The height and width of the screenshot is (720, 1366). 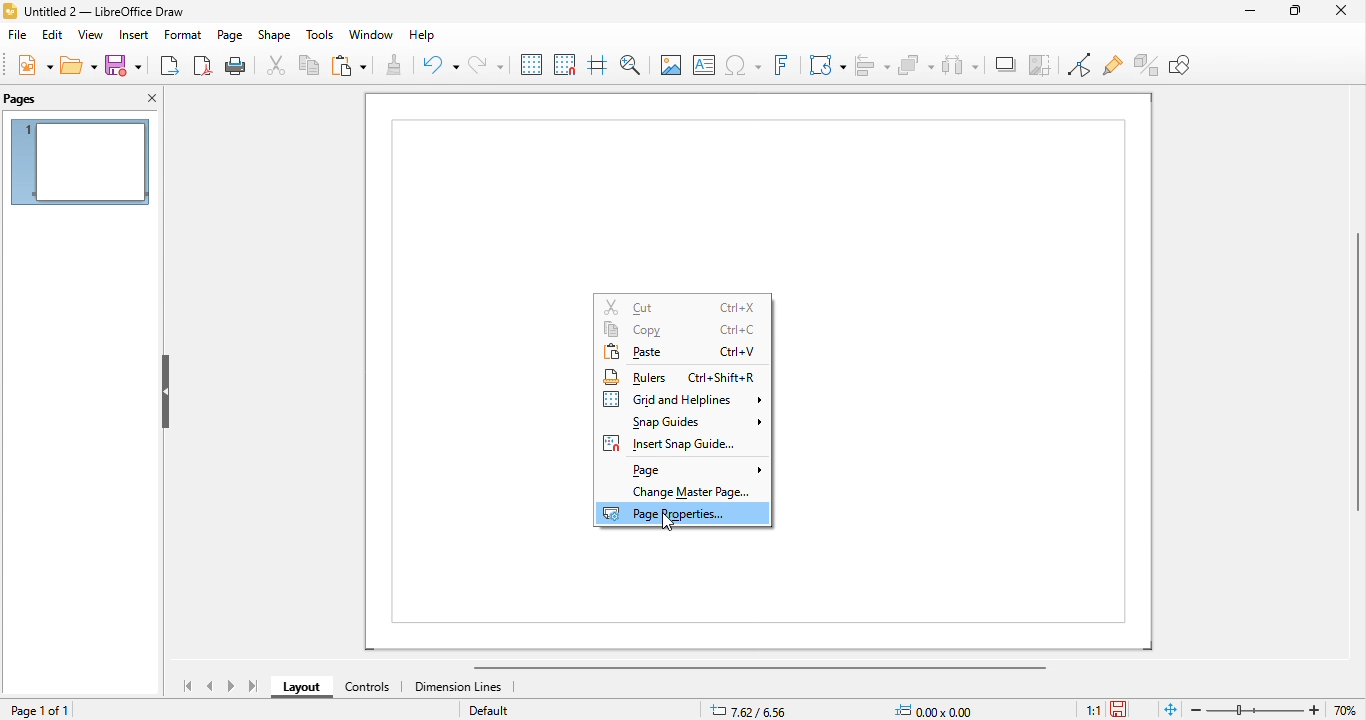 I want to click on arrange, so click(x=916, y=66).